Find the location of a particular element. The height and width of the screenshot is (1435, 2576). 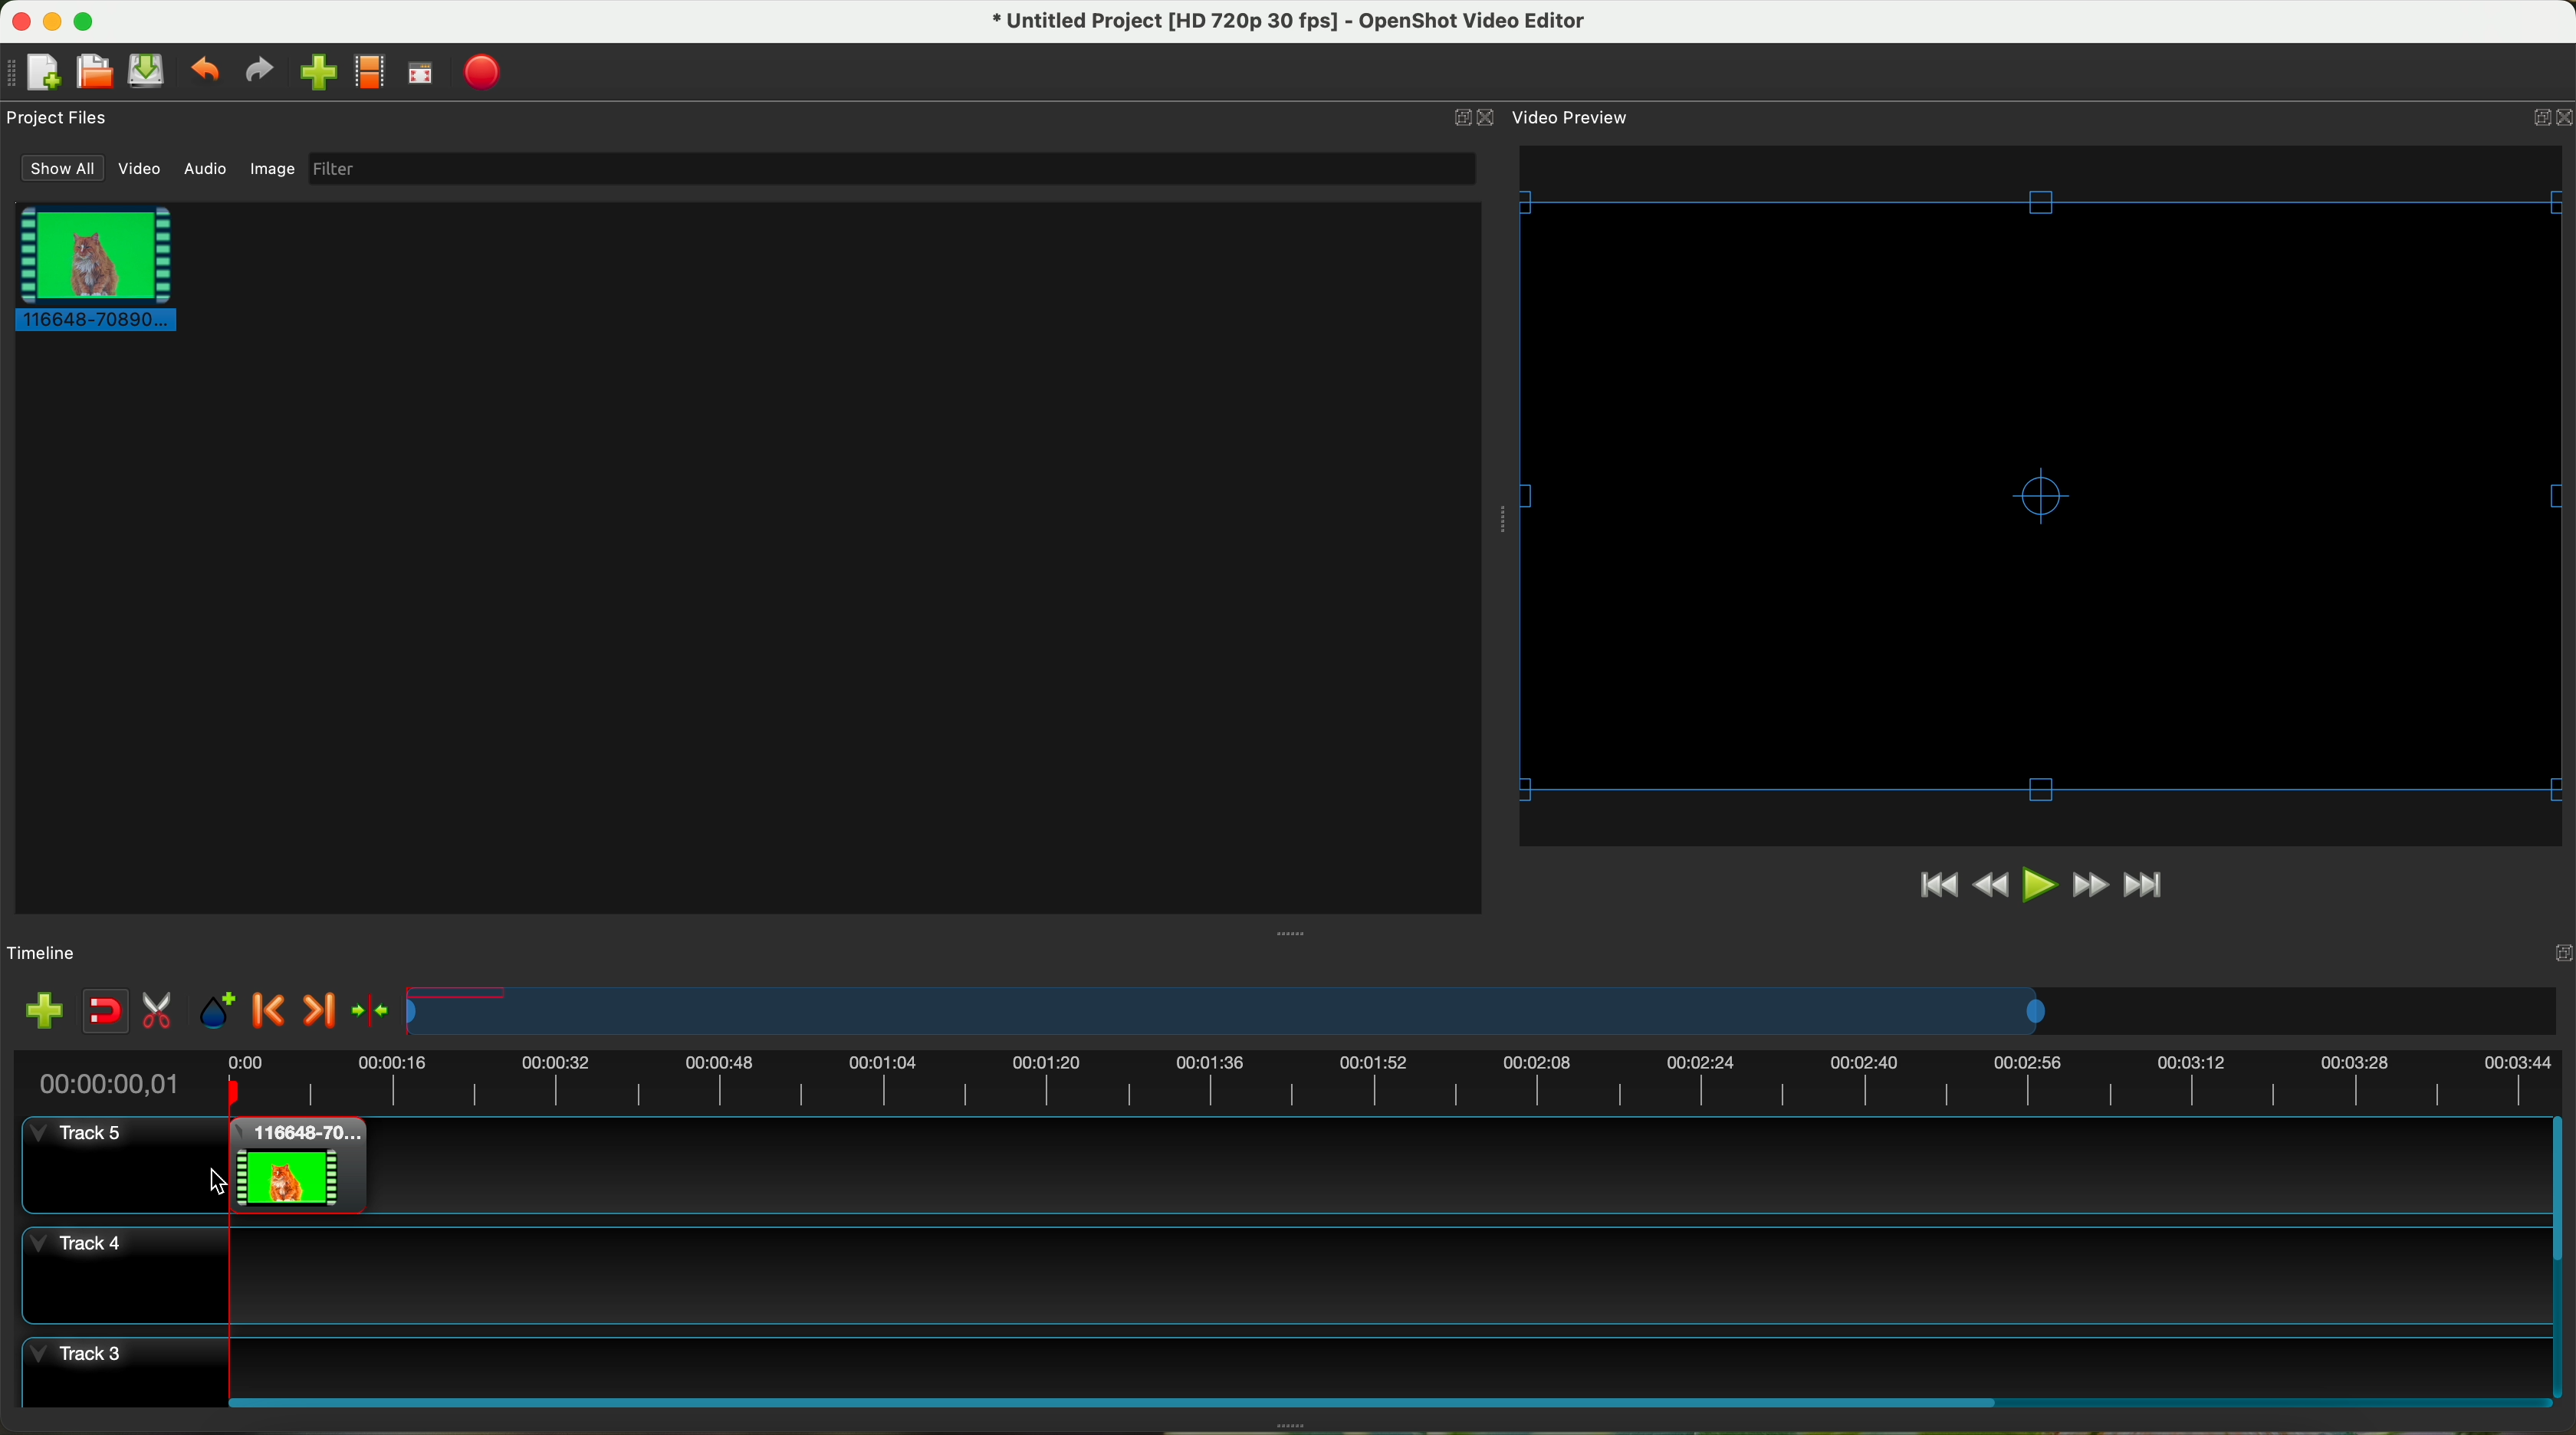

video preview is located at coordinates (1574, 116).